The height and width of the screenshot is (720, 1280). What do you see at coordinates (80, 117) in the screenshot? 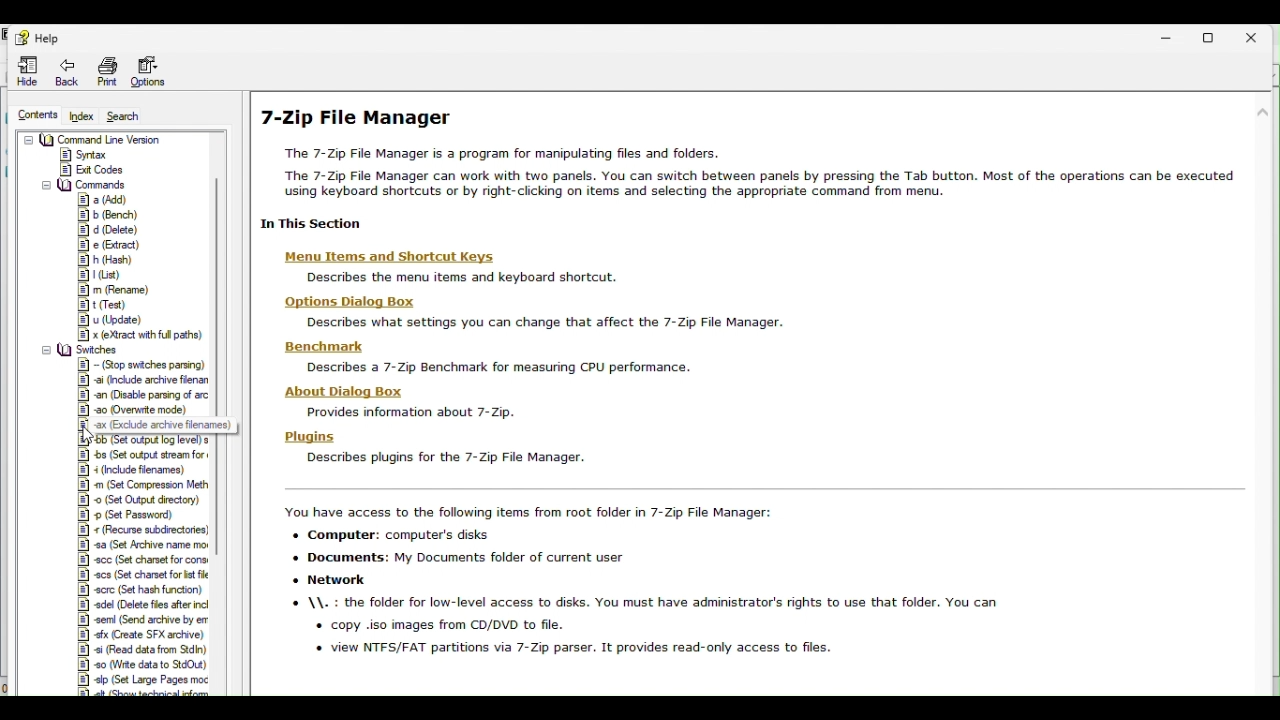
I see `Index` at bounding box center [80, 117].